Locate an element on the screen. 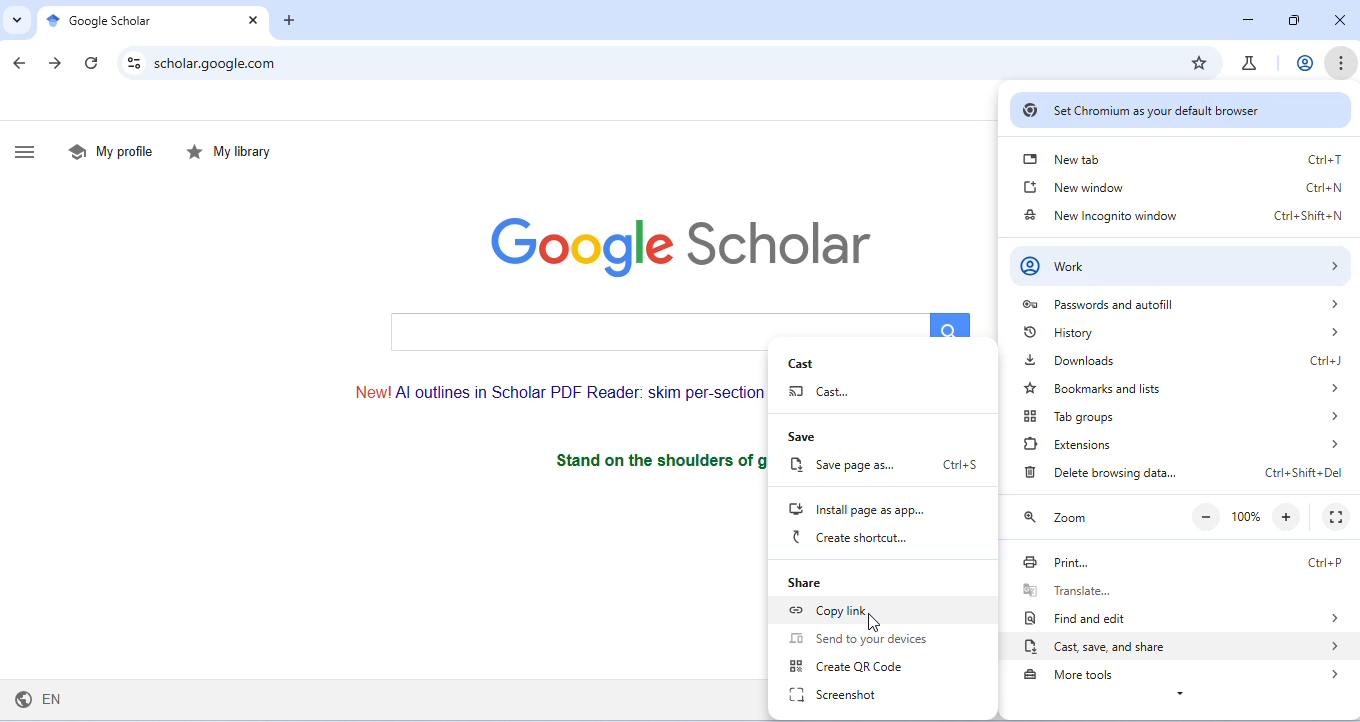 This screenshot has height=722, width=1360. set chromium as default browser is located at coordinates (1177, 110).